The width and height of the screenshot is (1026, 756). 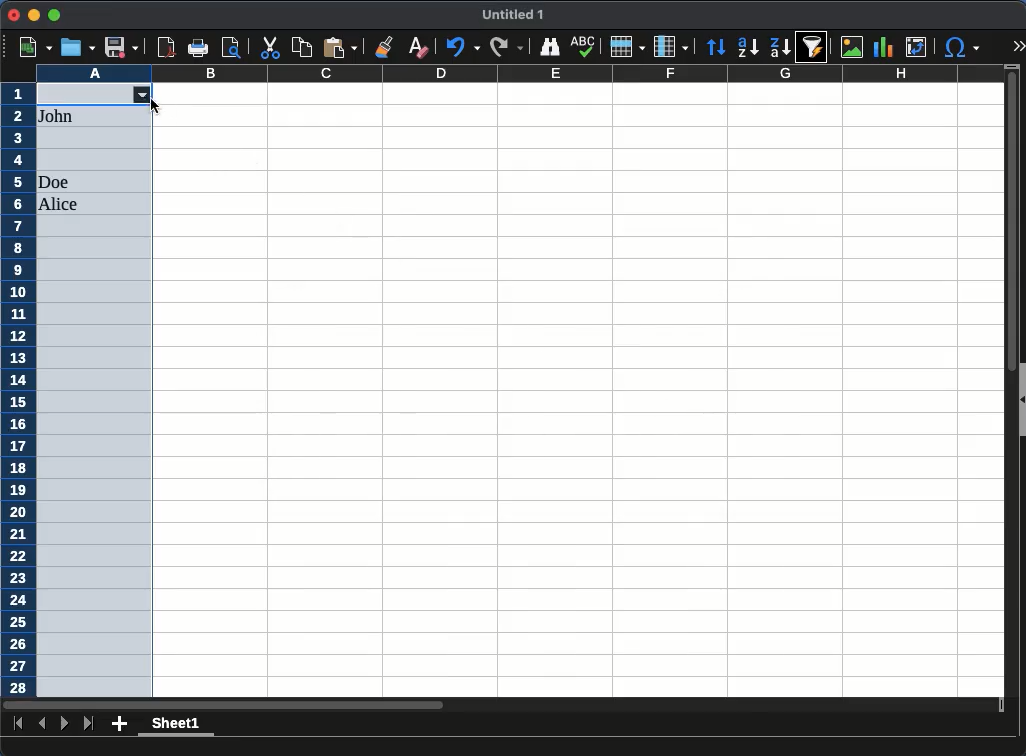 I want to click on copy, so click(x=303, y=48).